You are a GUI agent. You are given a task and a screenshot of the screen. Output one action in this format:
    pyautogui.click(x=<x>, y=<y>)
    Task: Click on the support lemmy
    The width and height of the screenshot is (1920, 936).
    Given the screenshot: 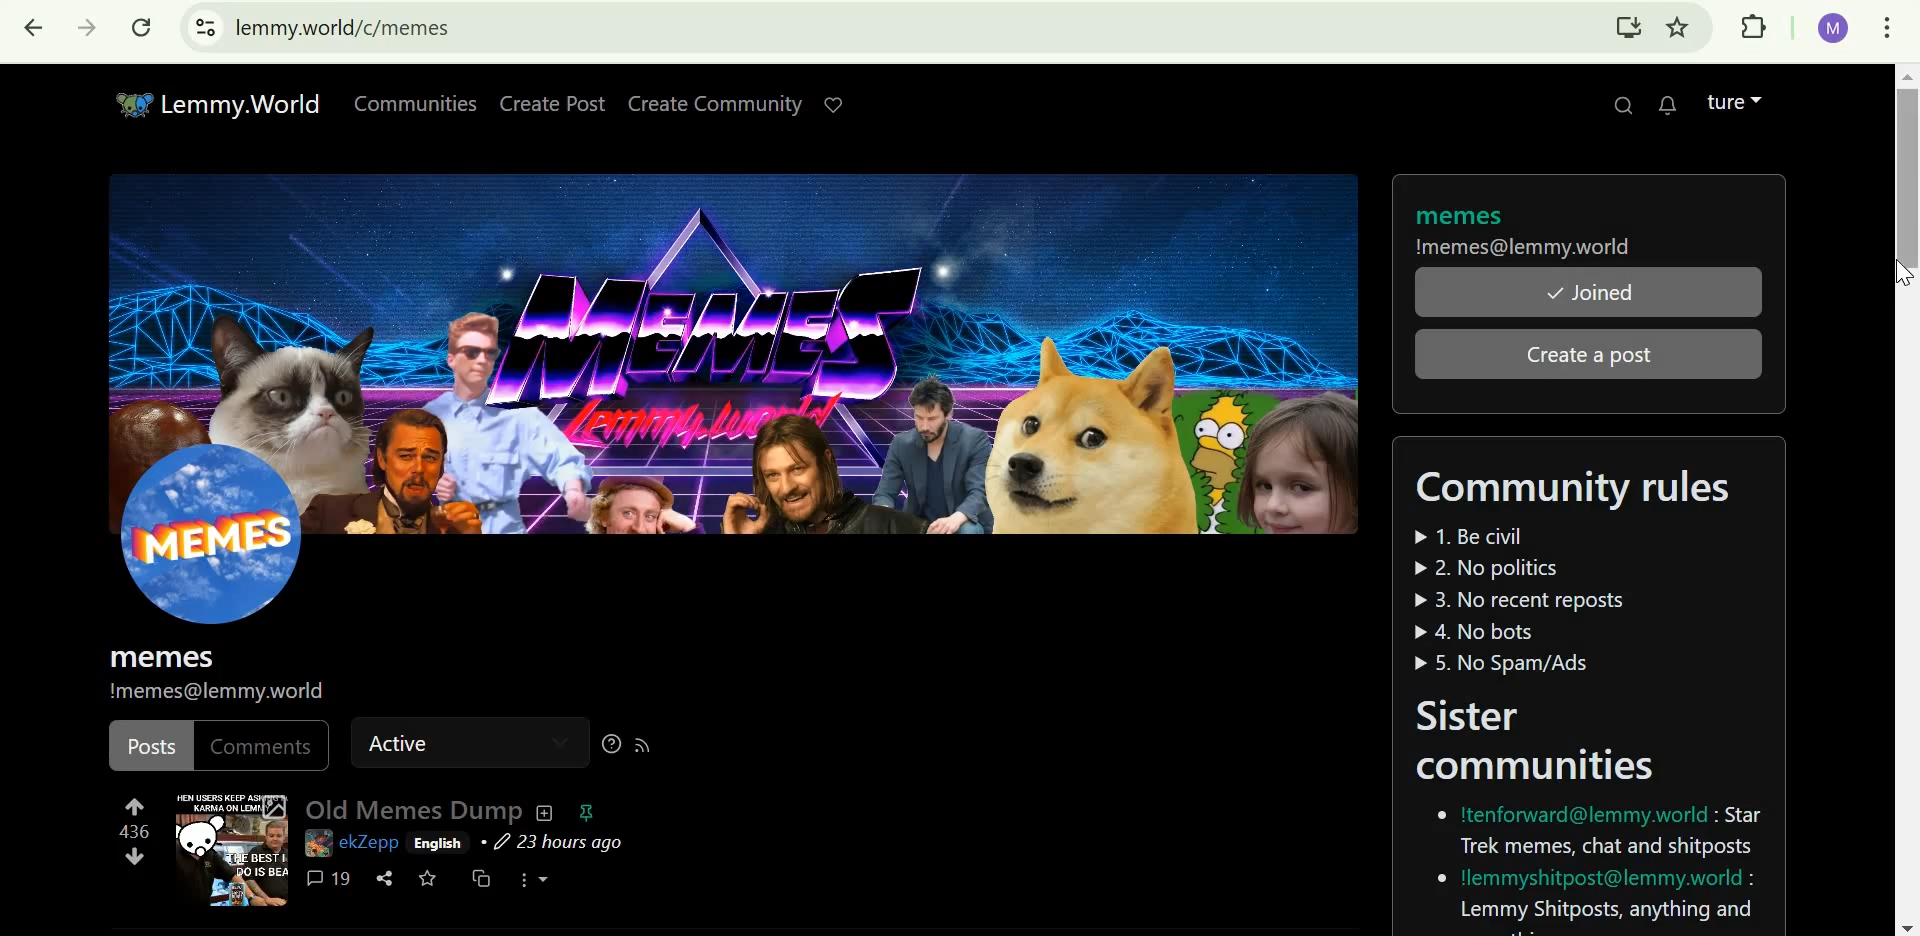 What is the action you would take?
    pyautogui.click(x=832, y=104)
    